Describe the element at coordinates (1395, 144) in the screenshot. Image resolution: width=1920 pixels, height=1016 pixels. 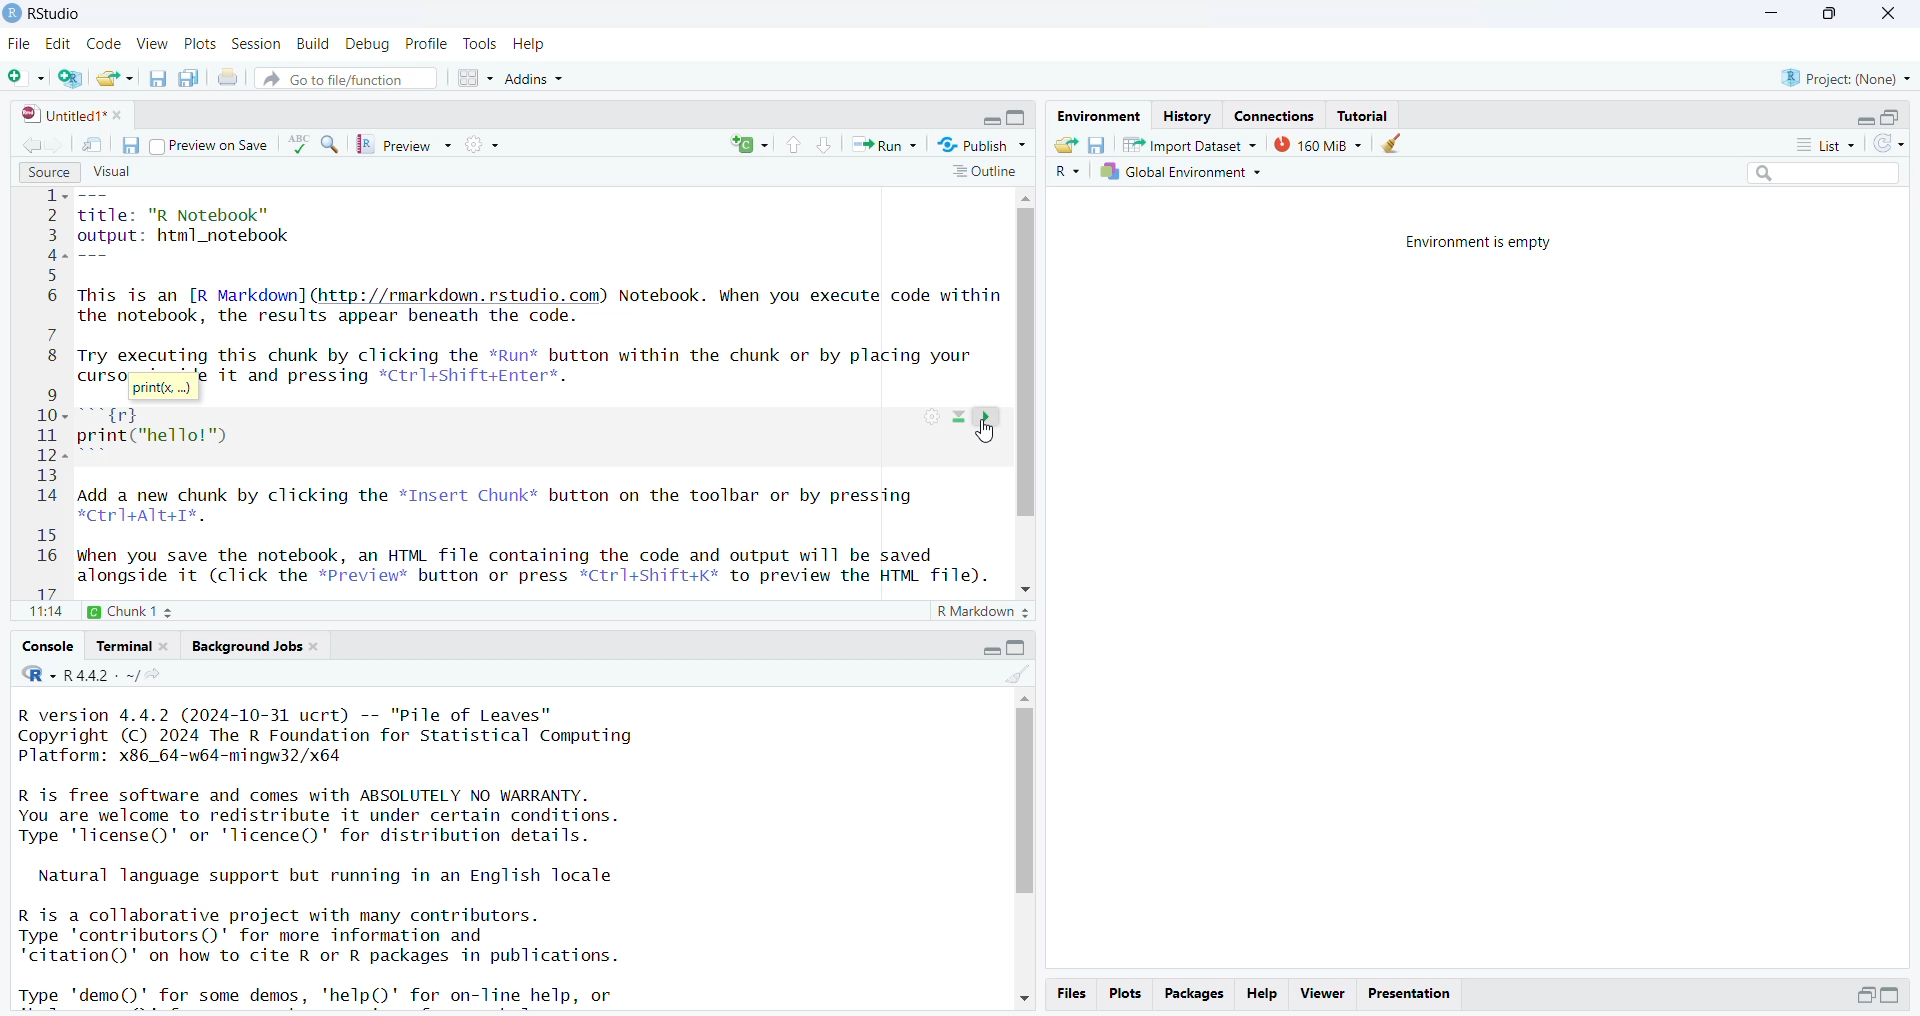
I see `clear object from the workspace` at that location.